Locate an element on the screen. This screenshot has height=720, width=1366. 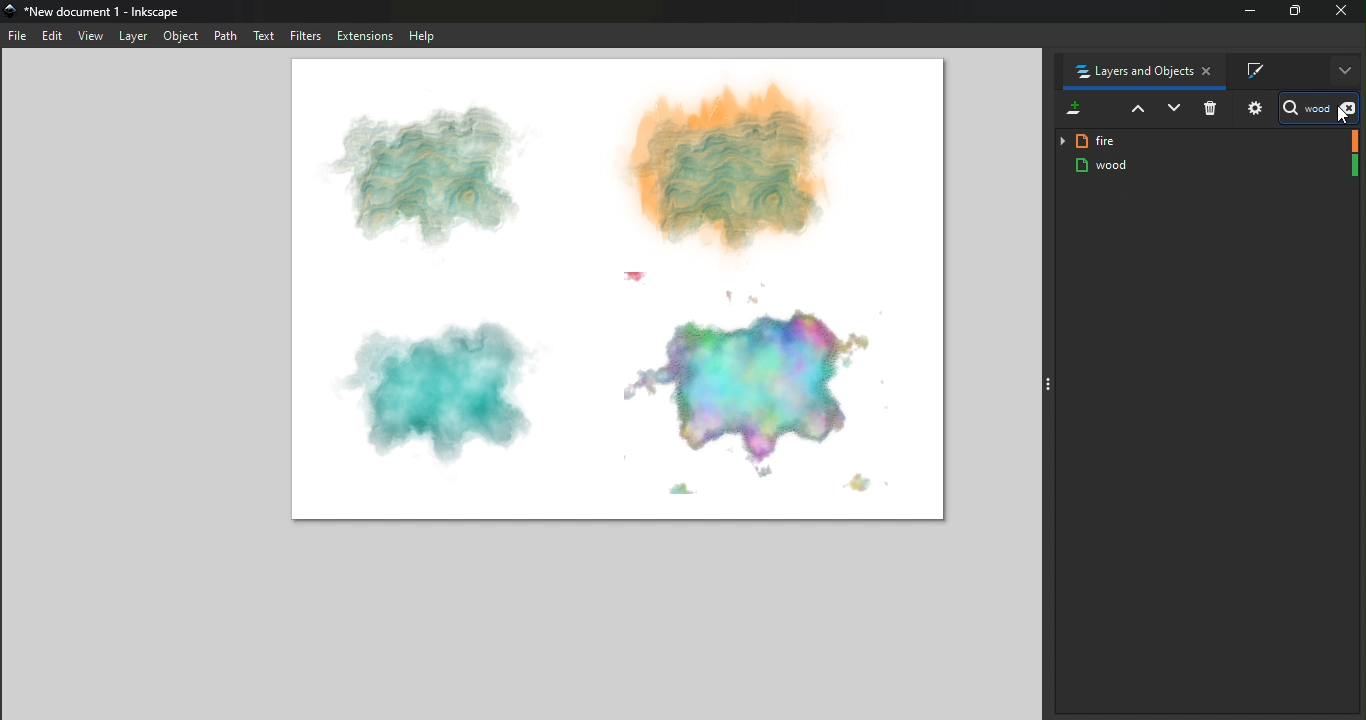
Edit is located at coordinates (53, 38).